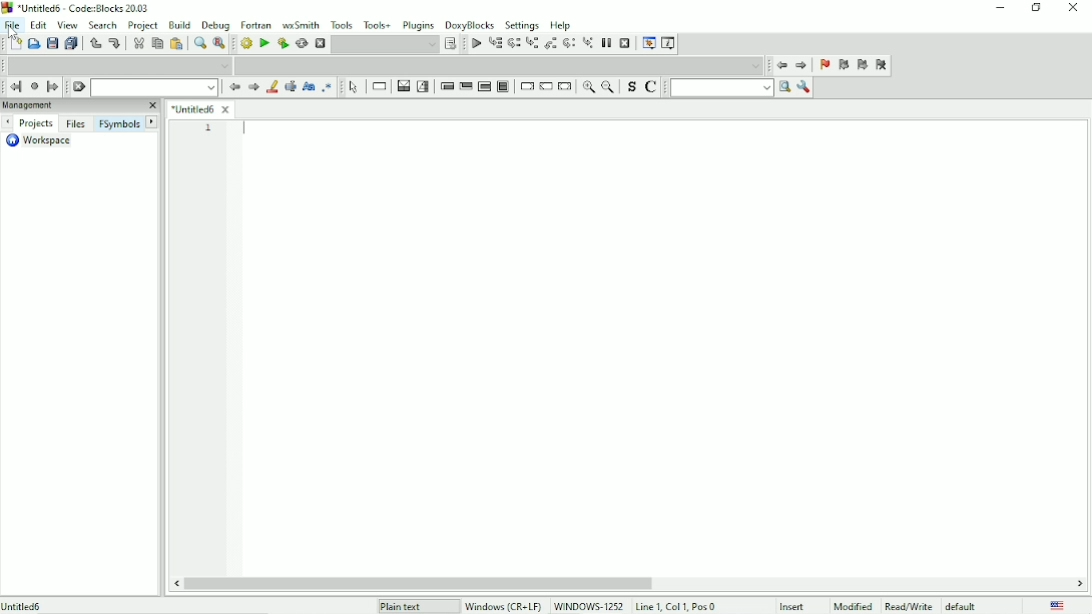 This screenshot has height=614, width=1092. What do you see at coordinates (451, 43) in the screenshot?
I see `Show the select target dialog` at bounding box center [451, 43].